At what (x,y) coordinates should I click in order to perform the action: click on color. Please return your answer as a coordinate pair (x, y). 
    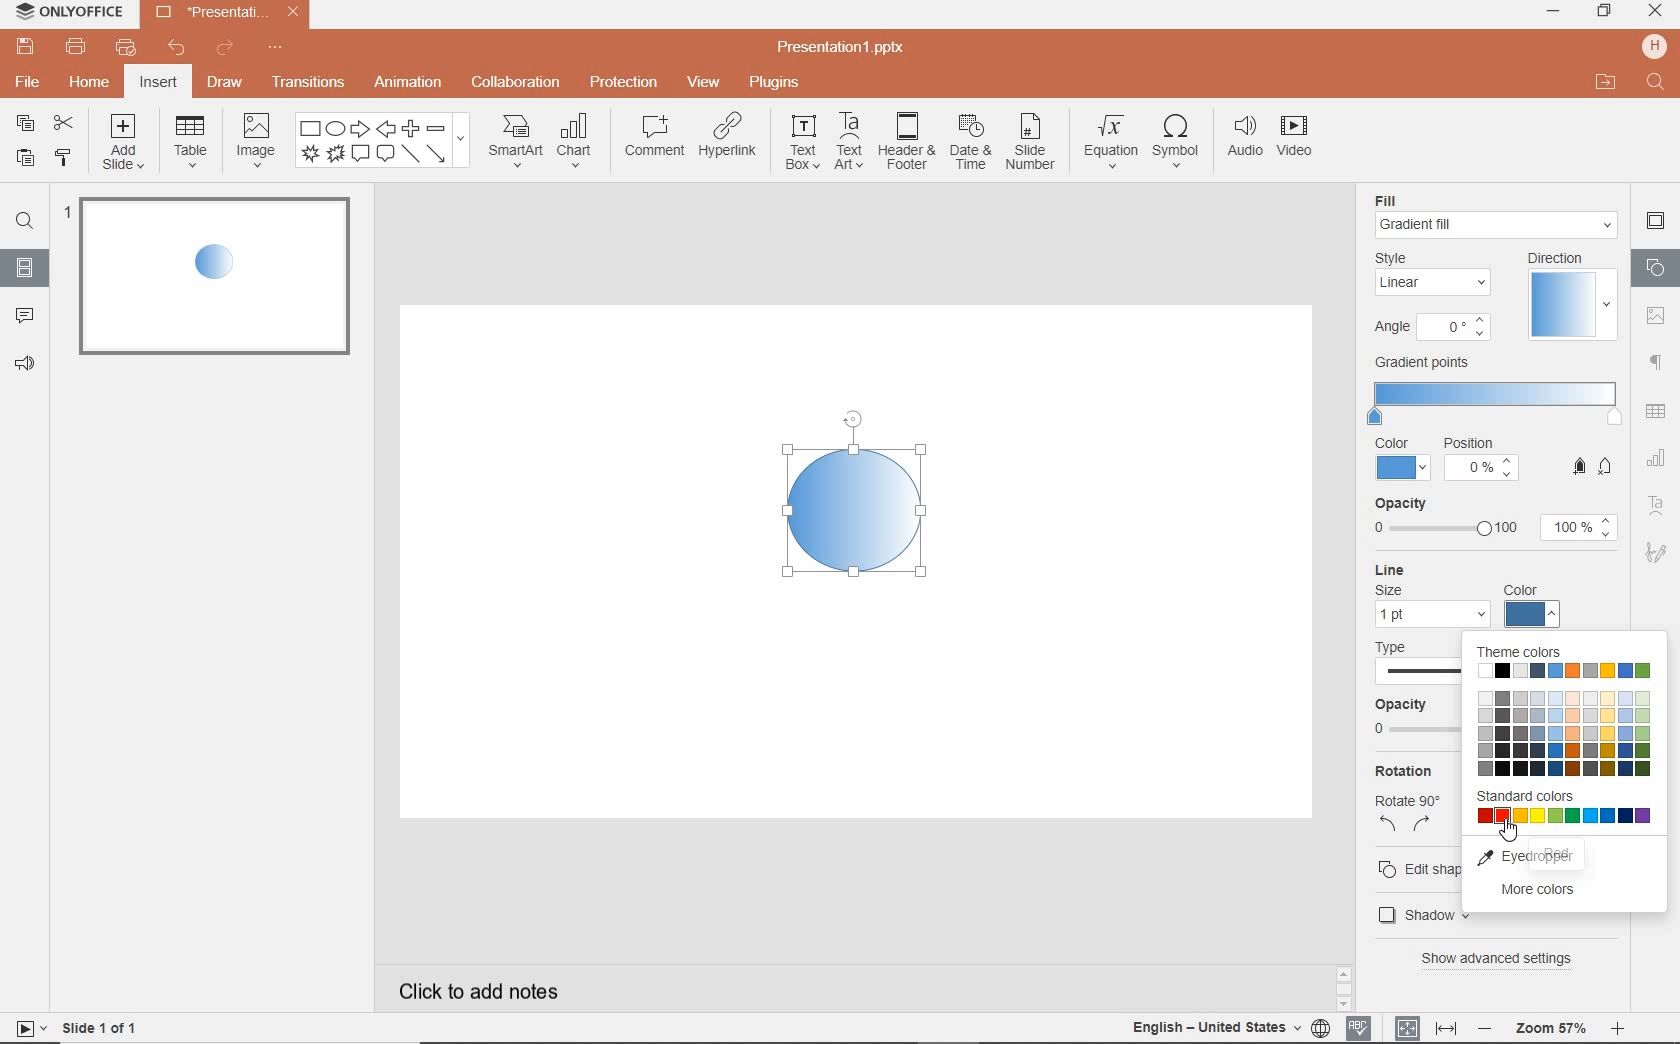
    Looking at the image, I should click on (1403, 459).